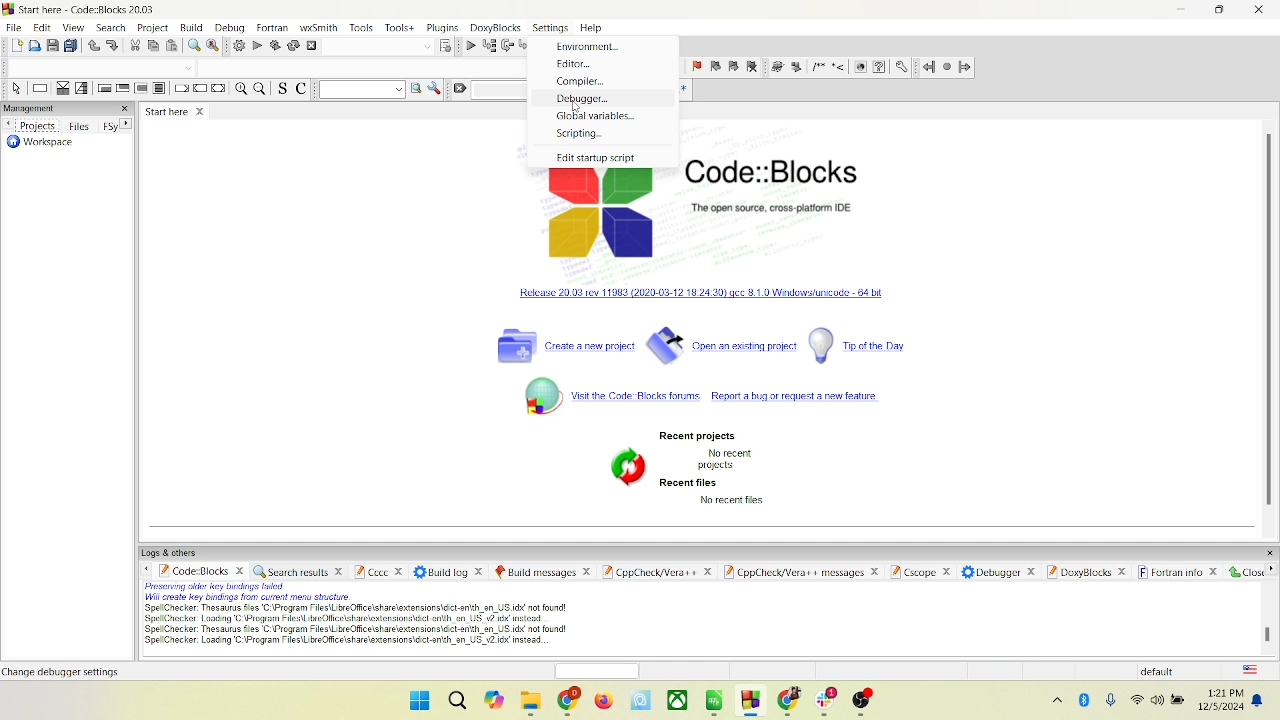  What do you see at coordinates (256, 45) in the screenshot?
I see `run` at bounding box center [256, 45].